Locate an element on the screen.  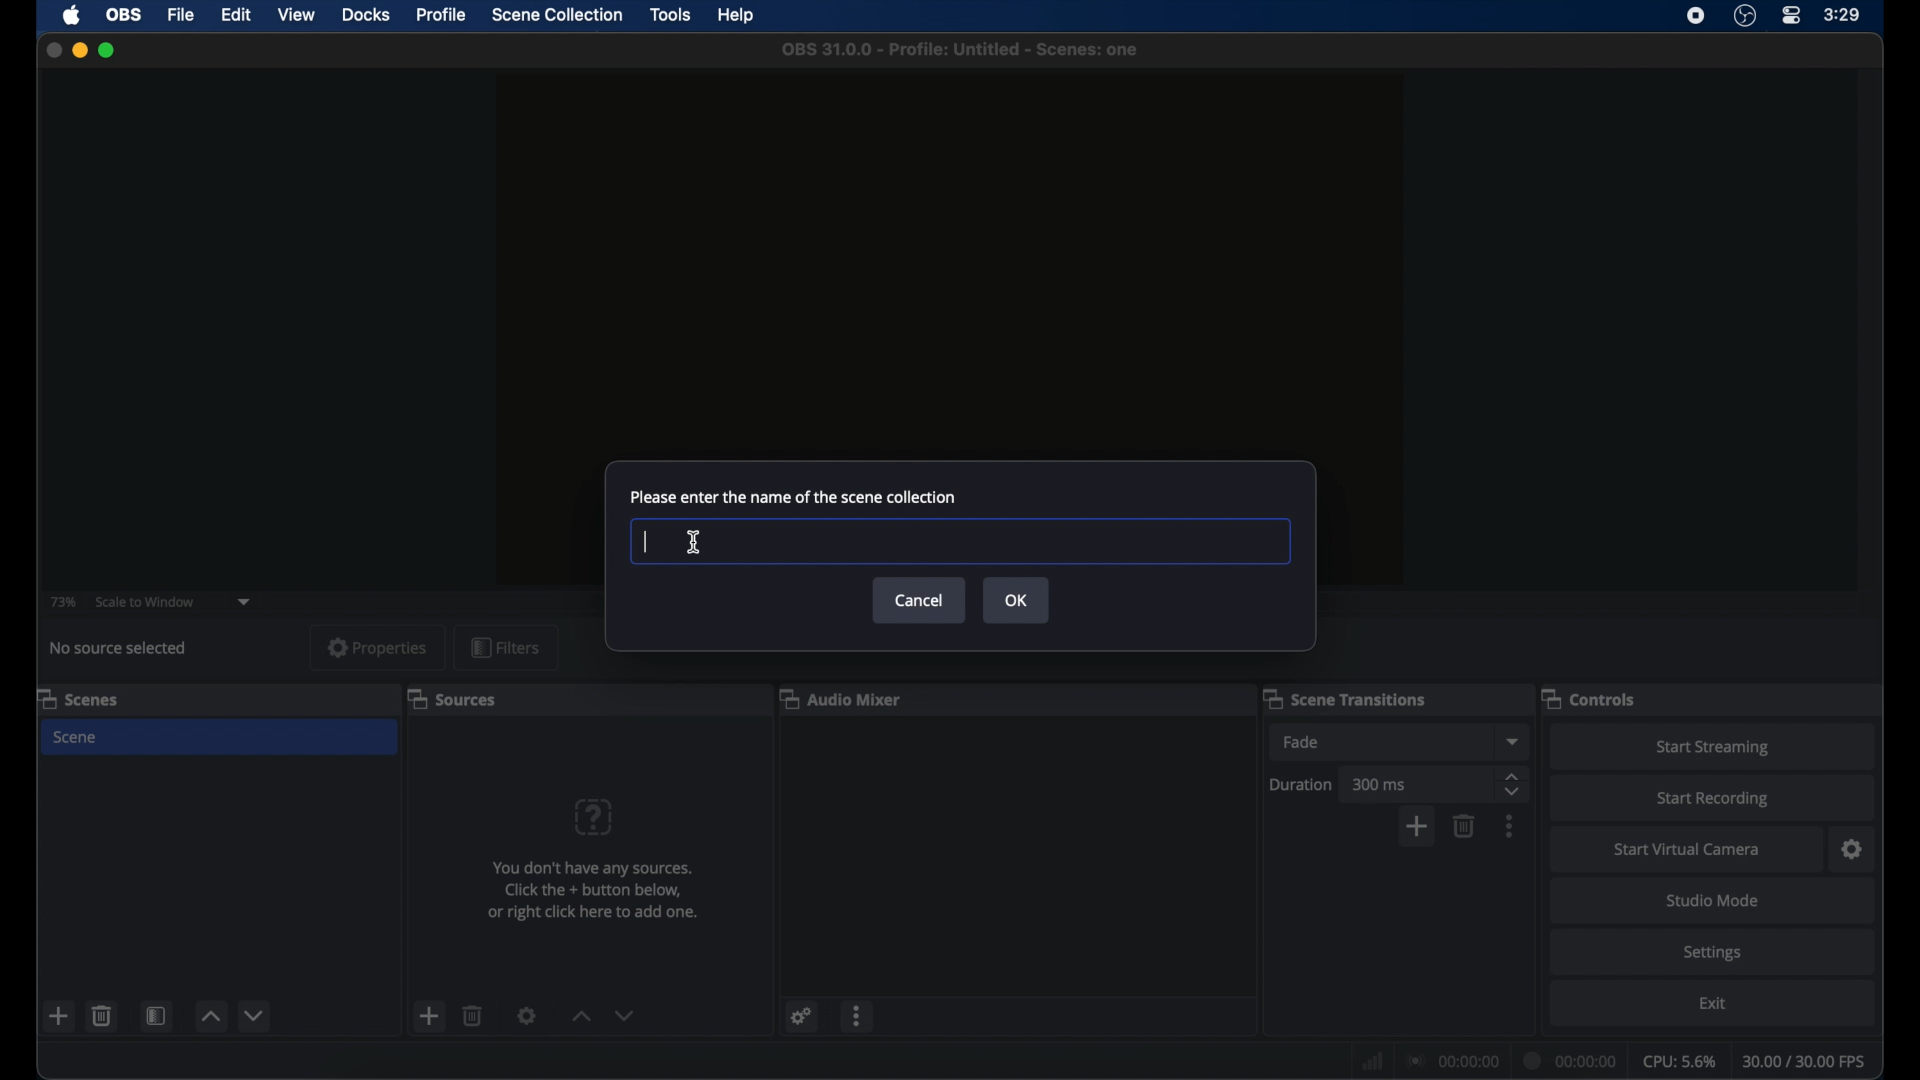
add is located at coordinates (1416, 828).